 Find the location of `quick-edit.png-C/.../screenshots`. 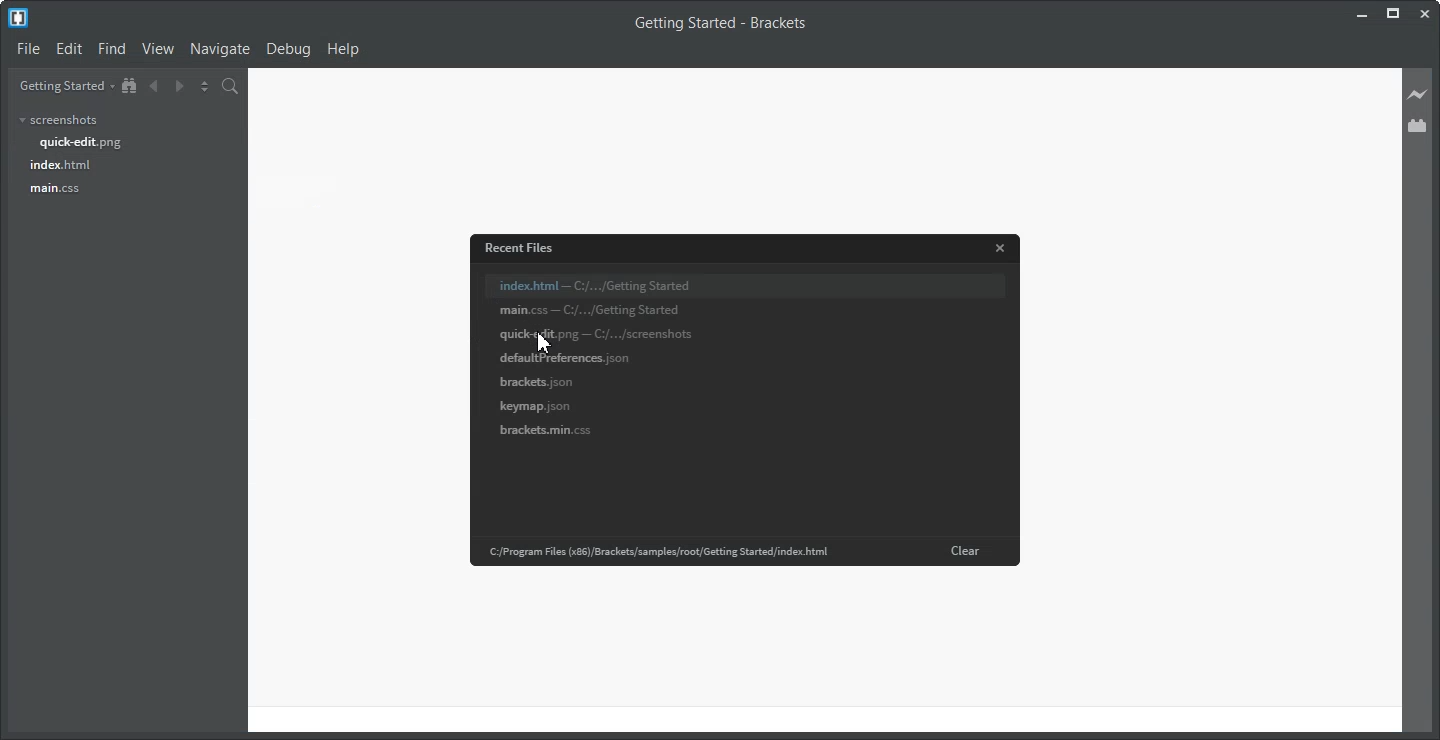

quick-edit.png-C/.../screenshots is located at coordinates (599, 335).